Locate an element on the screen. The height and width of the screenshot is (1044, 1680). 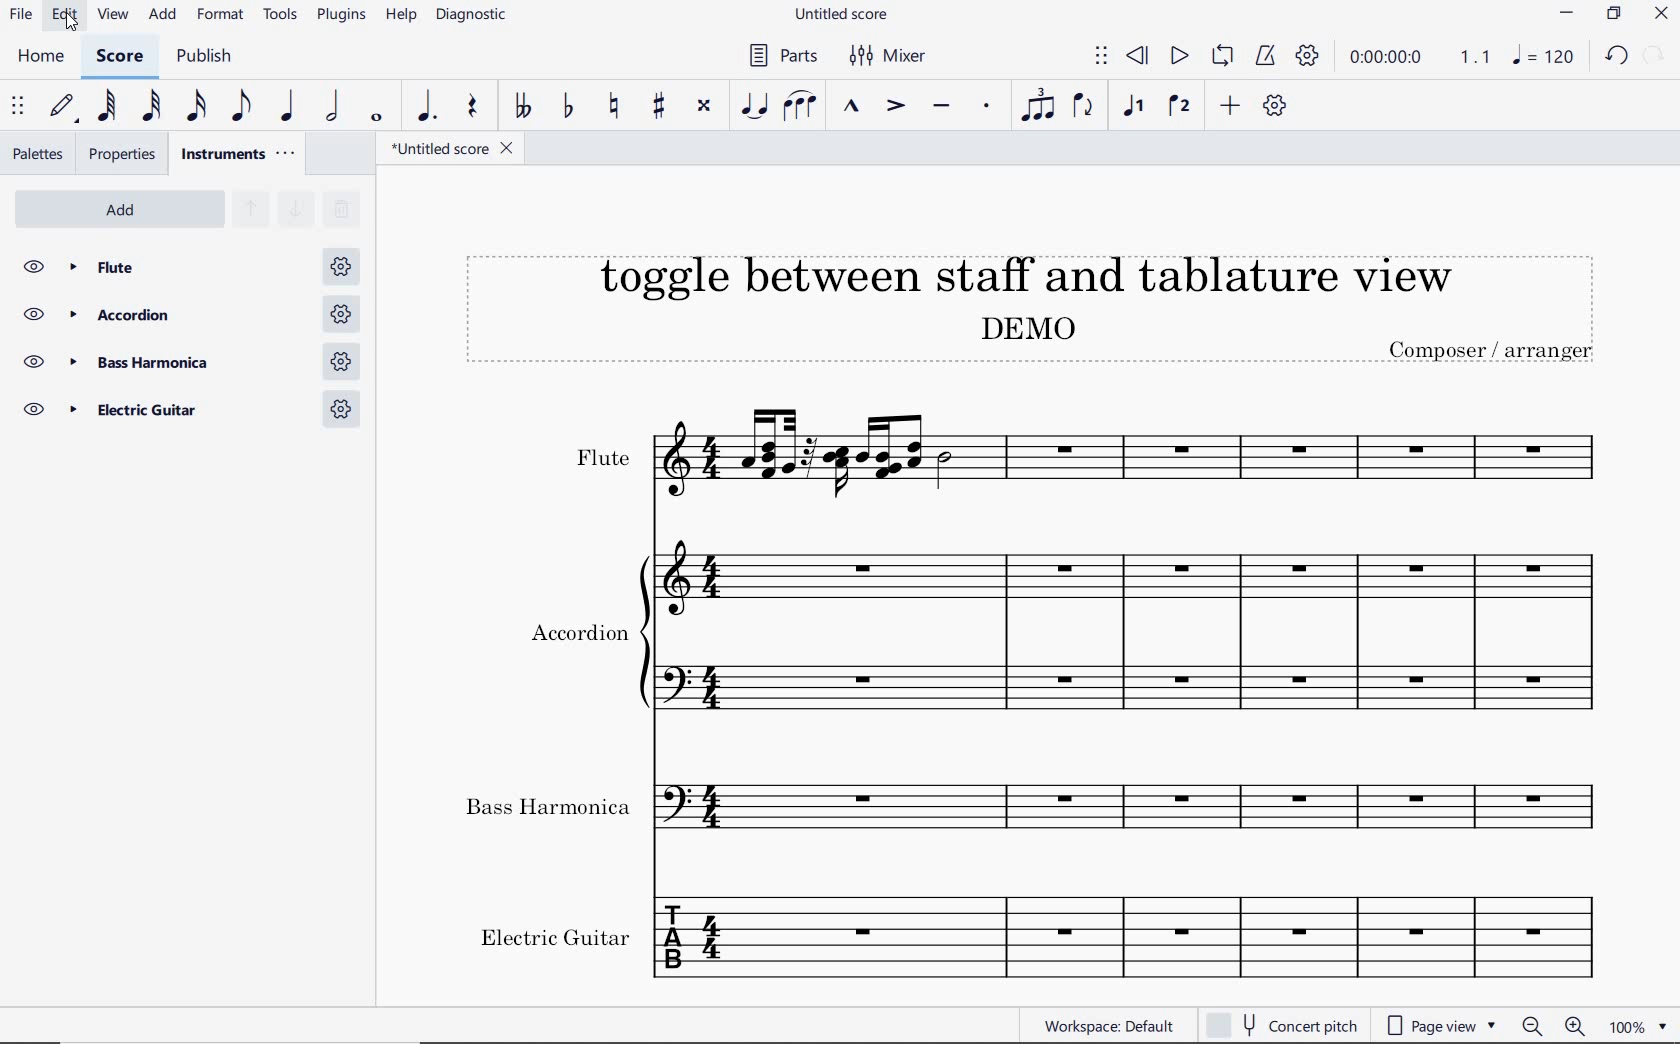
Instrument: Electric guitar is located at coordinates (1040, 935).